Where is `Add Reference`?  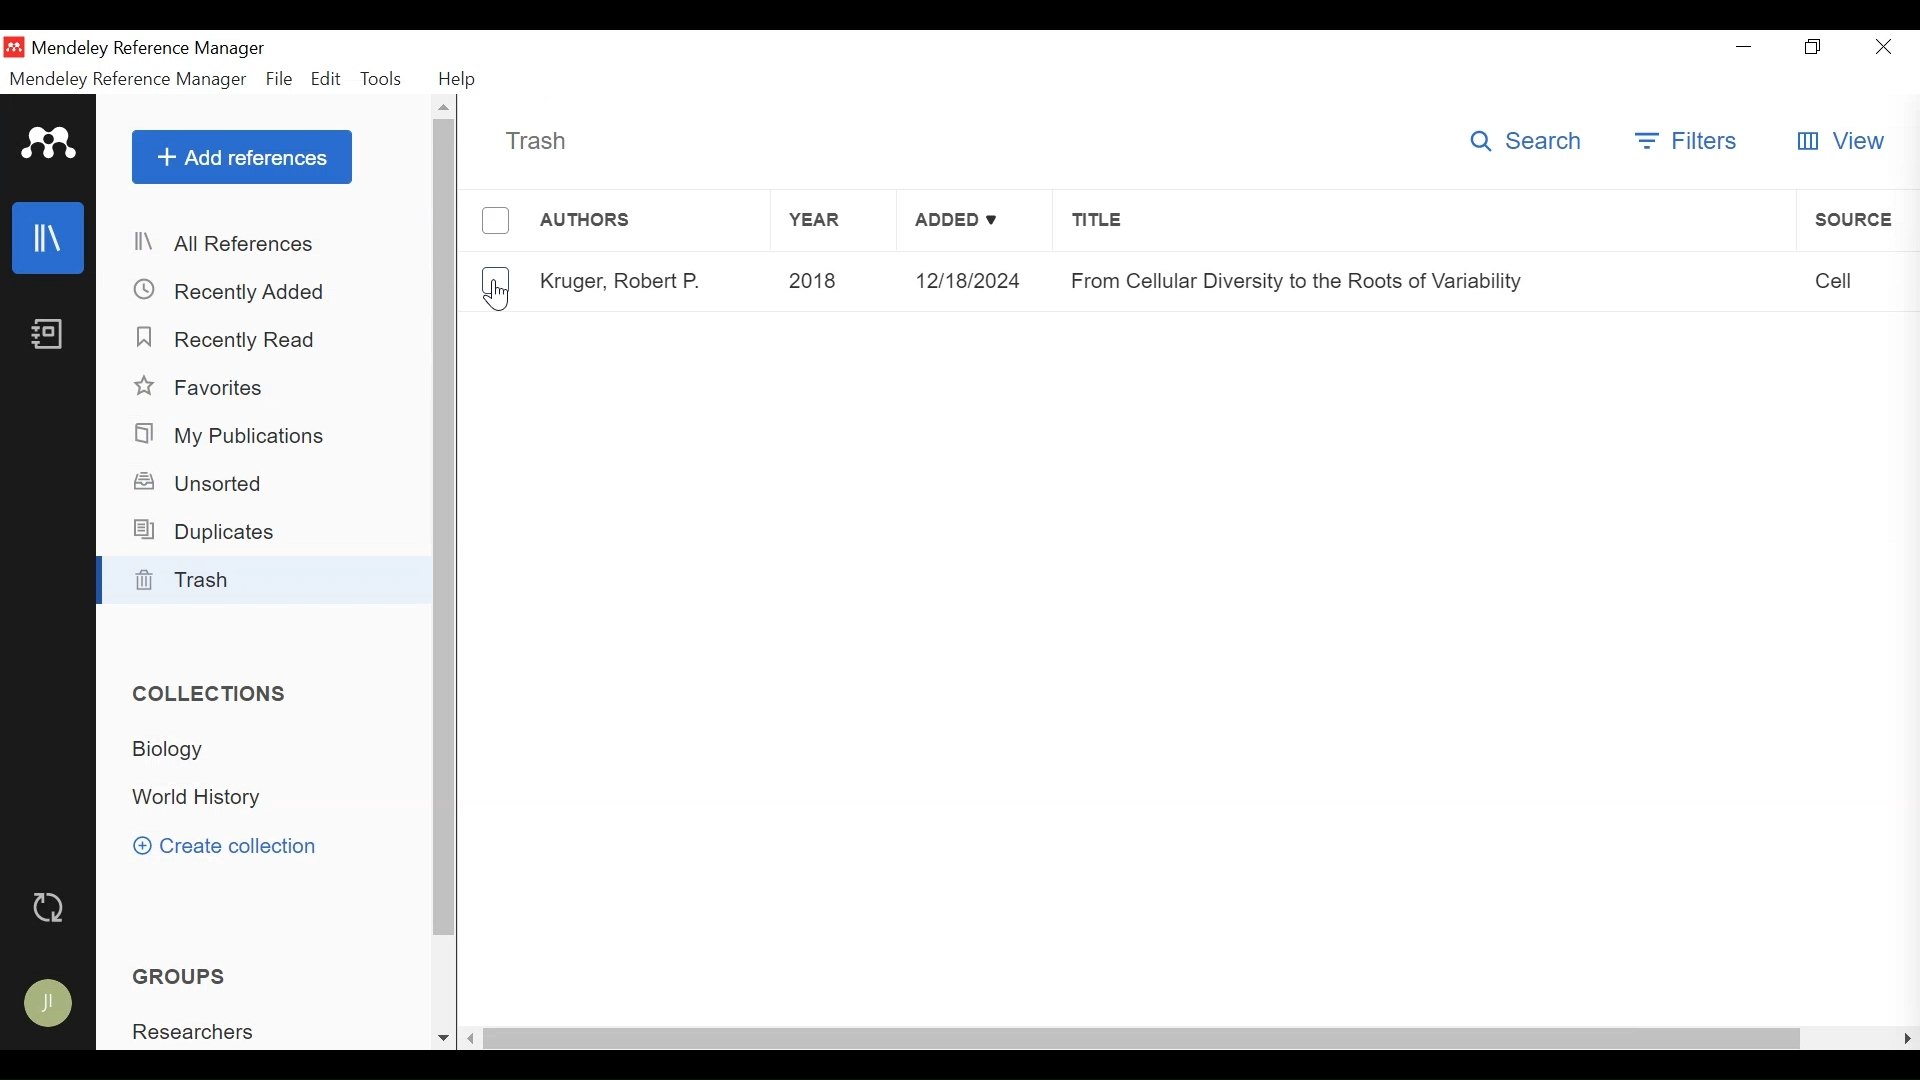 Add Reference is located at coordinates (241, 158).